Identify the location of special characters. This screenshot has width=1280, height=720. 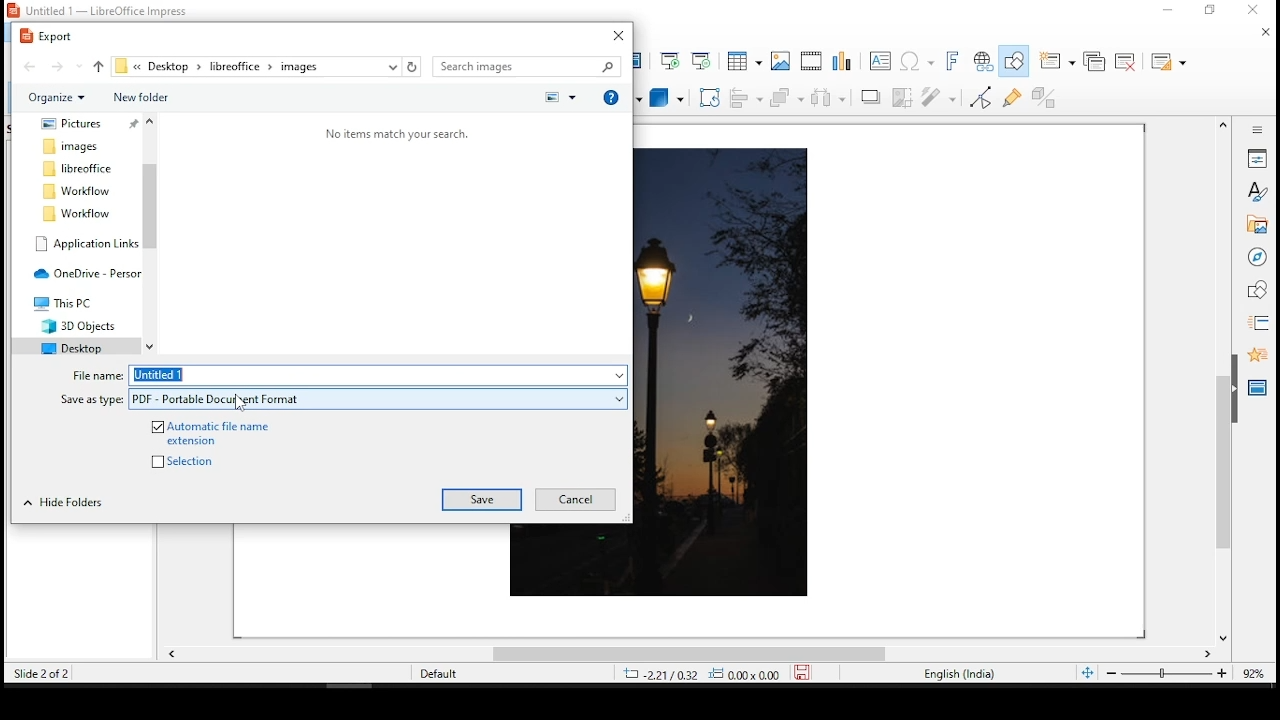
(916, 61).